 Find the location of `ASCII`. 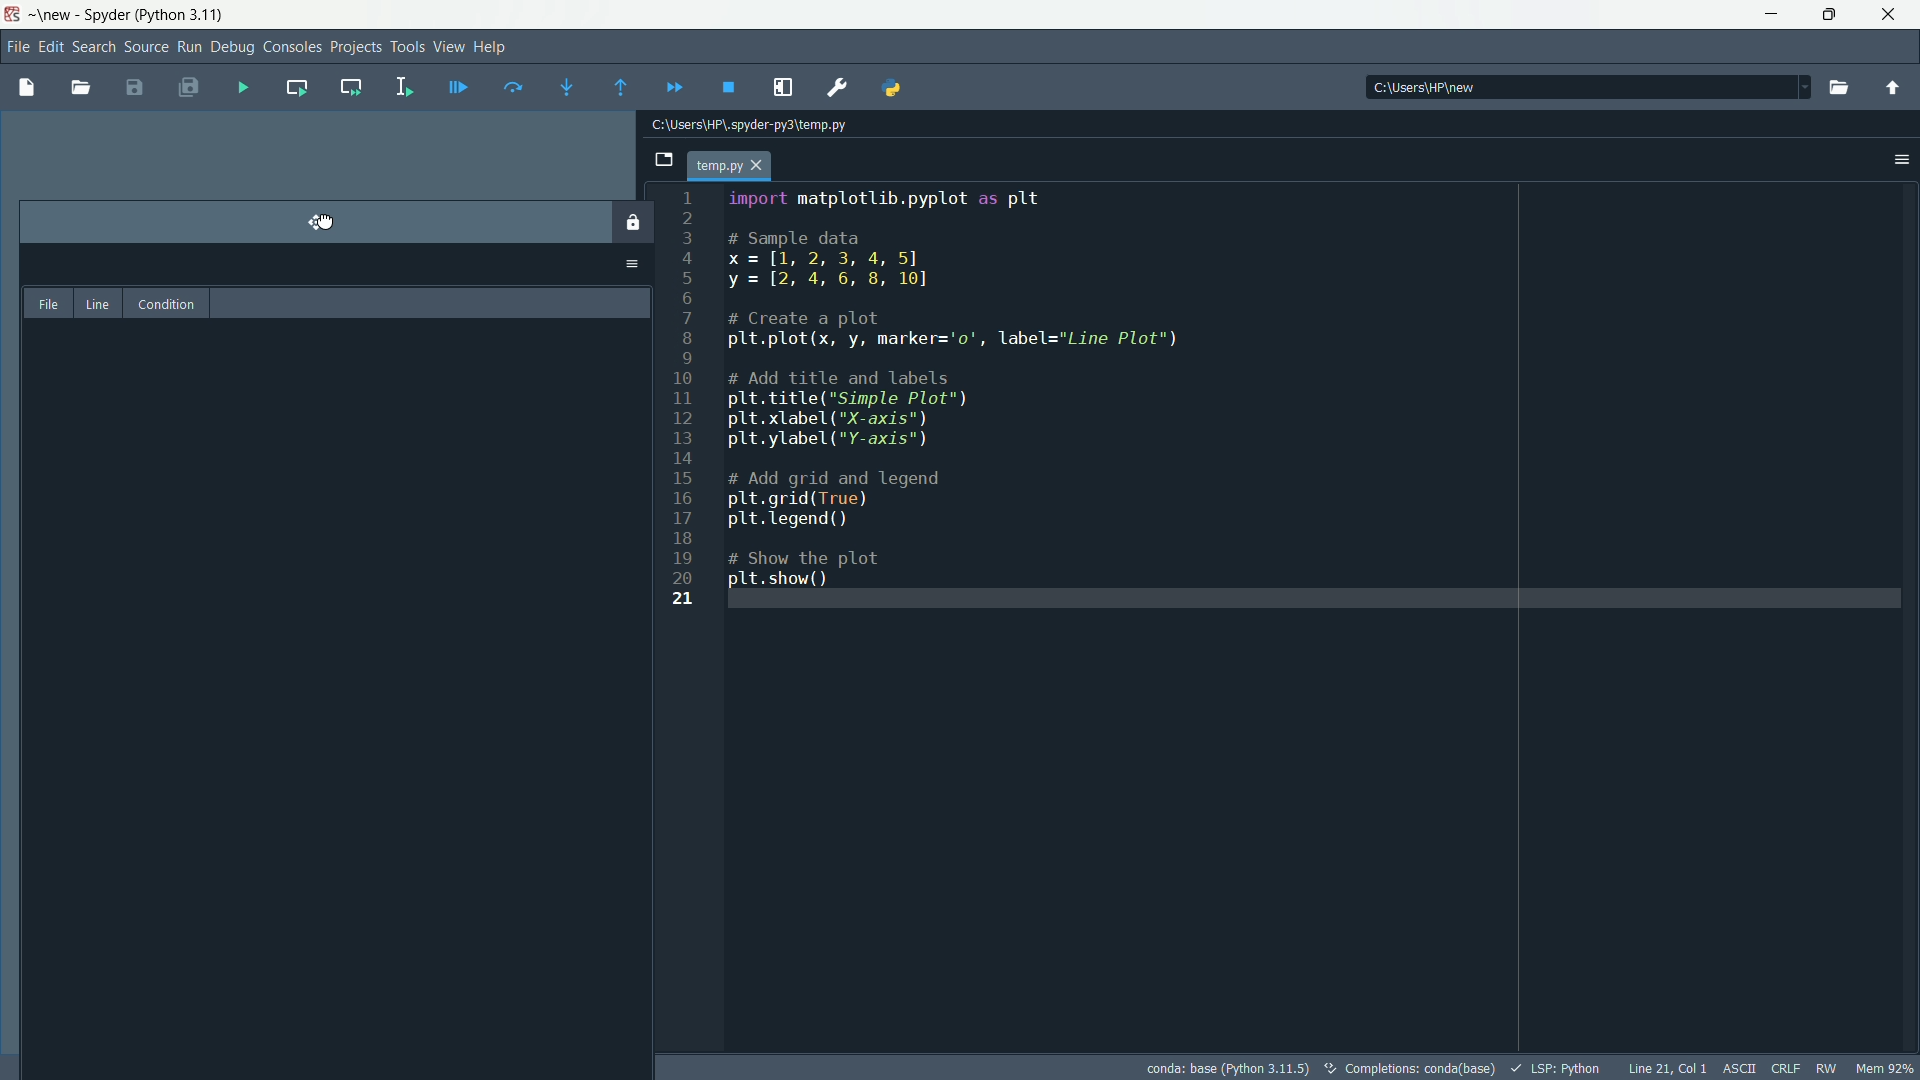

ASCII is located at coordinates (1737, 1069).